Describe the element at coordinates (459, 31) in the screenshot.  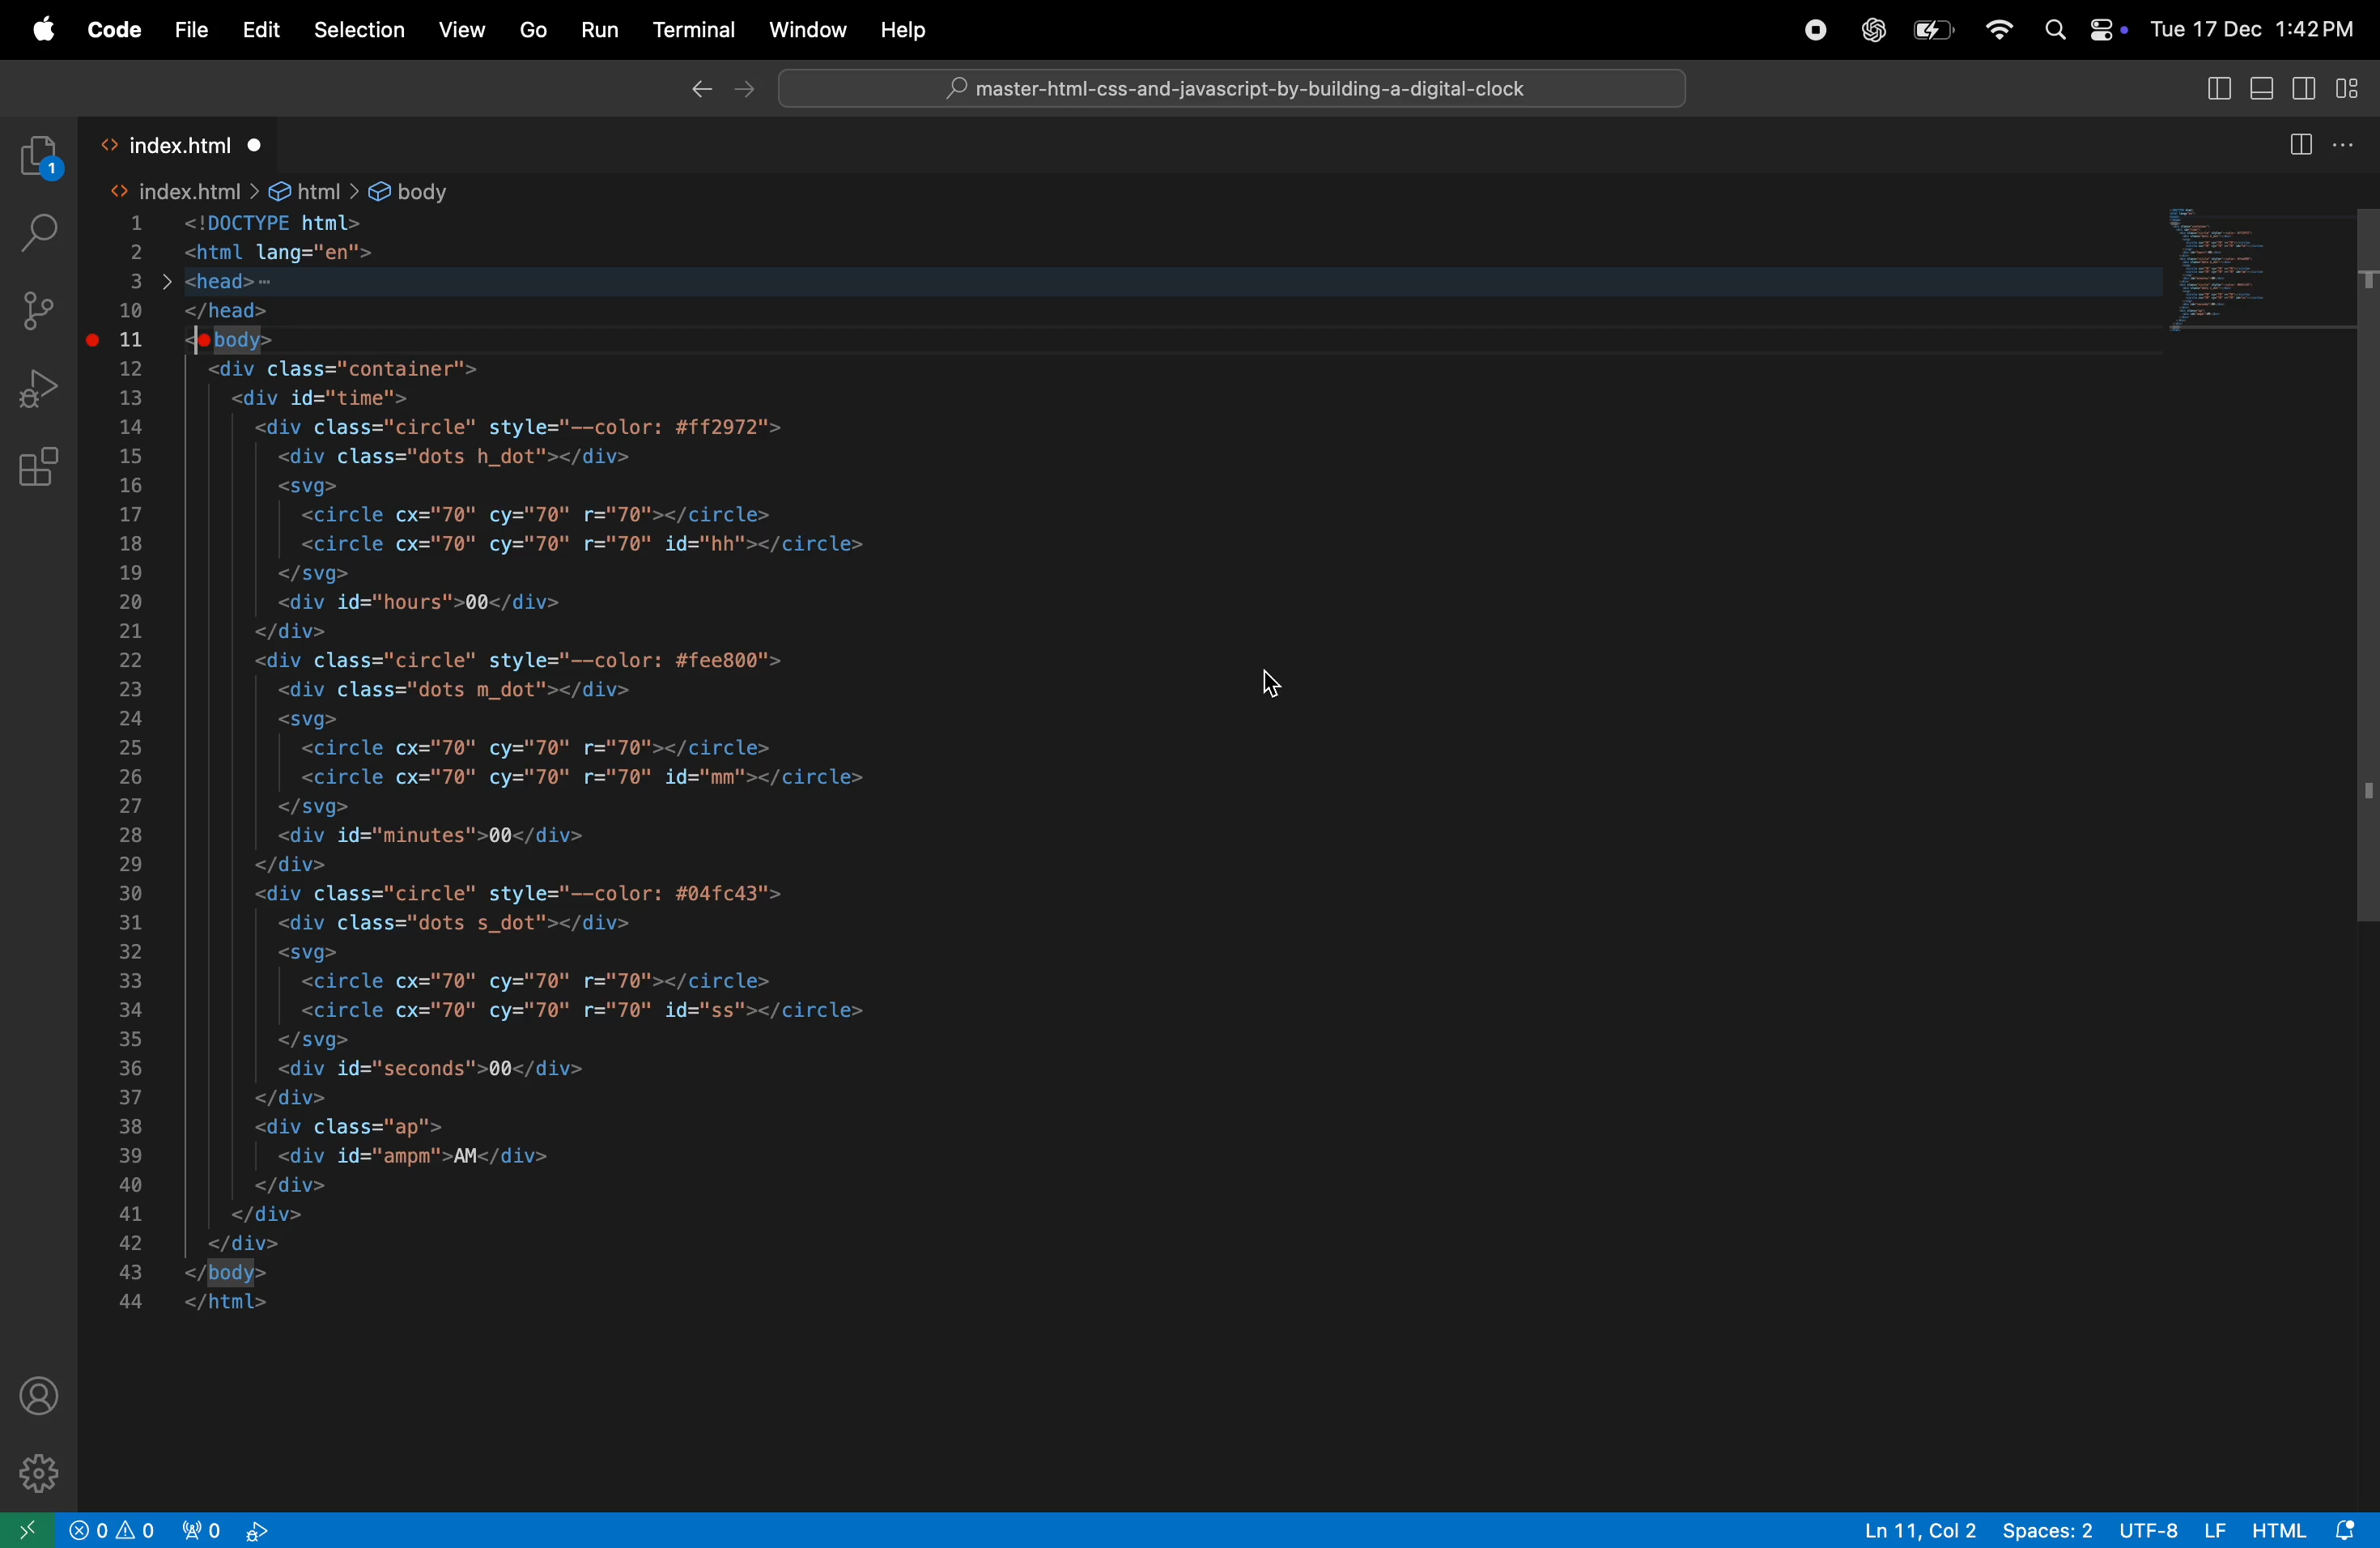
I see `View` at that location.